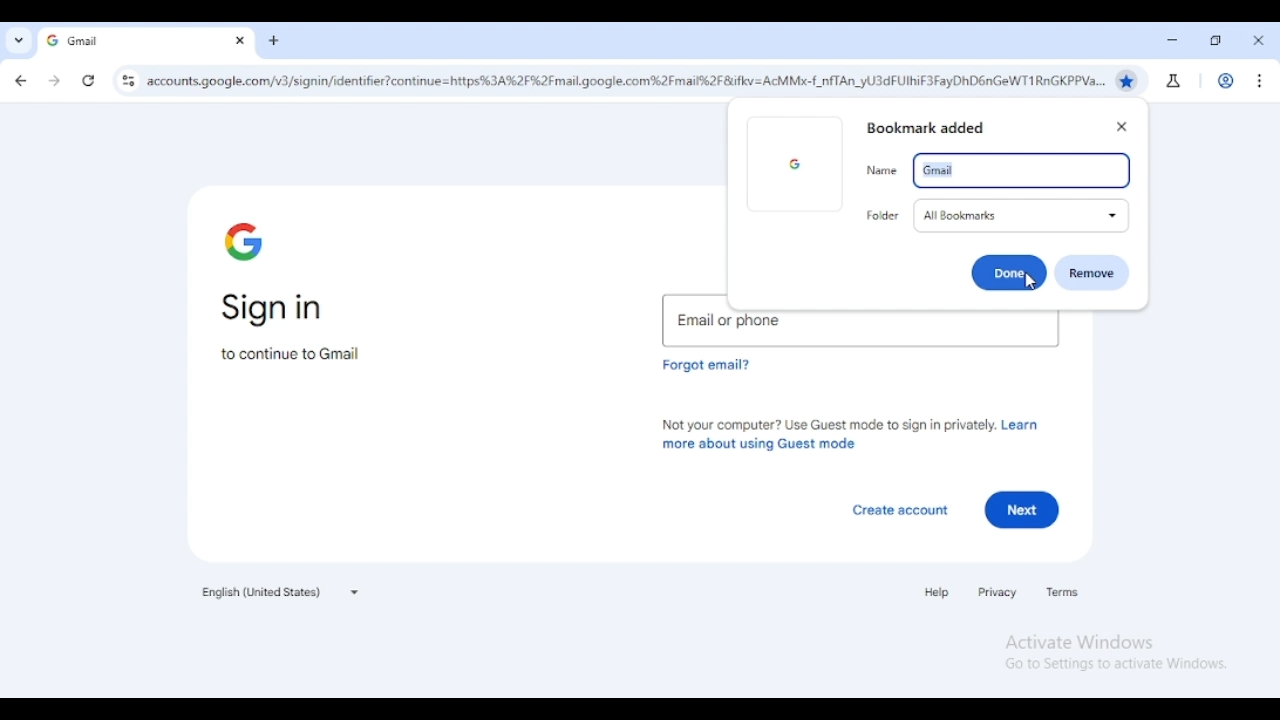 The height and width of the screenshot is (720, 1280). Describe the element at coordinates (18, 41) in the screenshot. I see `search tabs` at that location.